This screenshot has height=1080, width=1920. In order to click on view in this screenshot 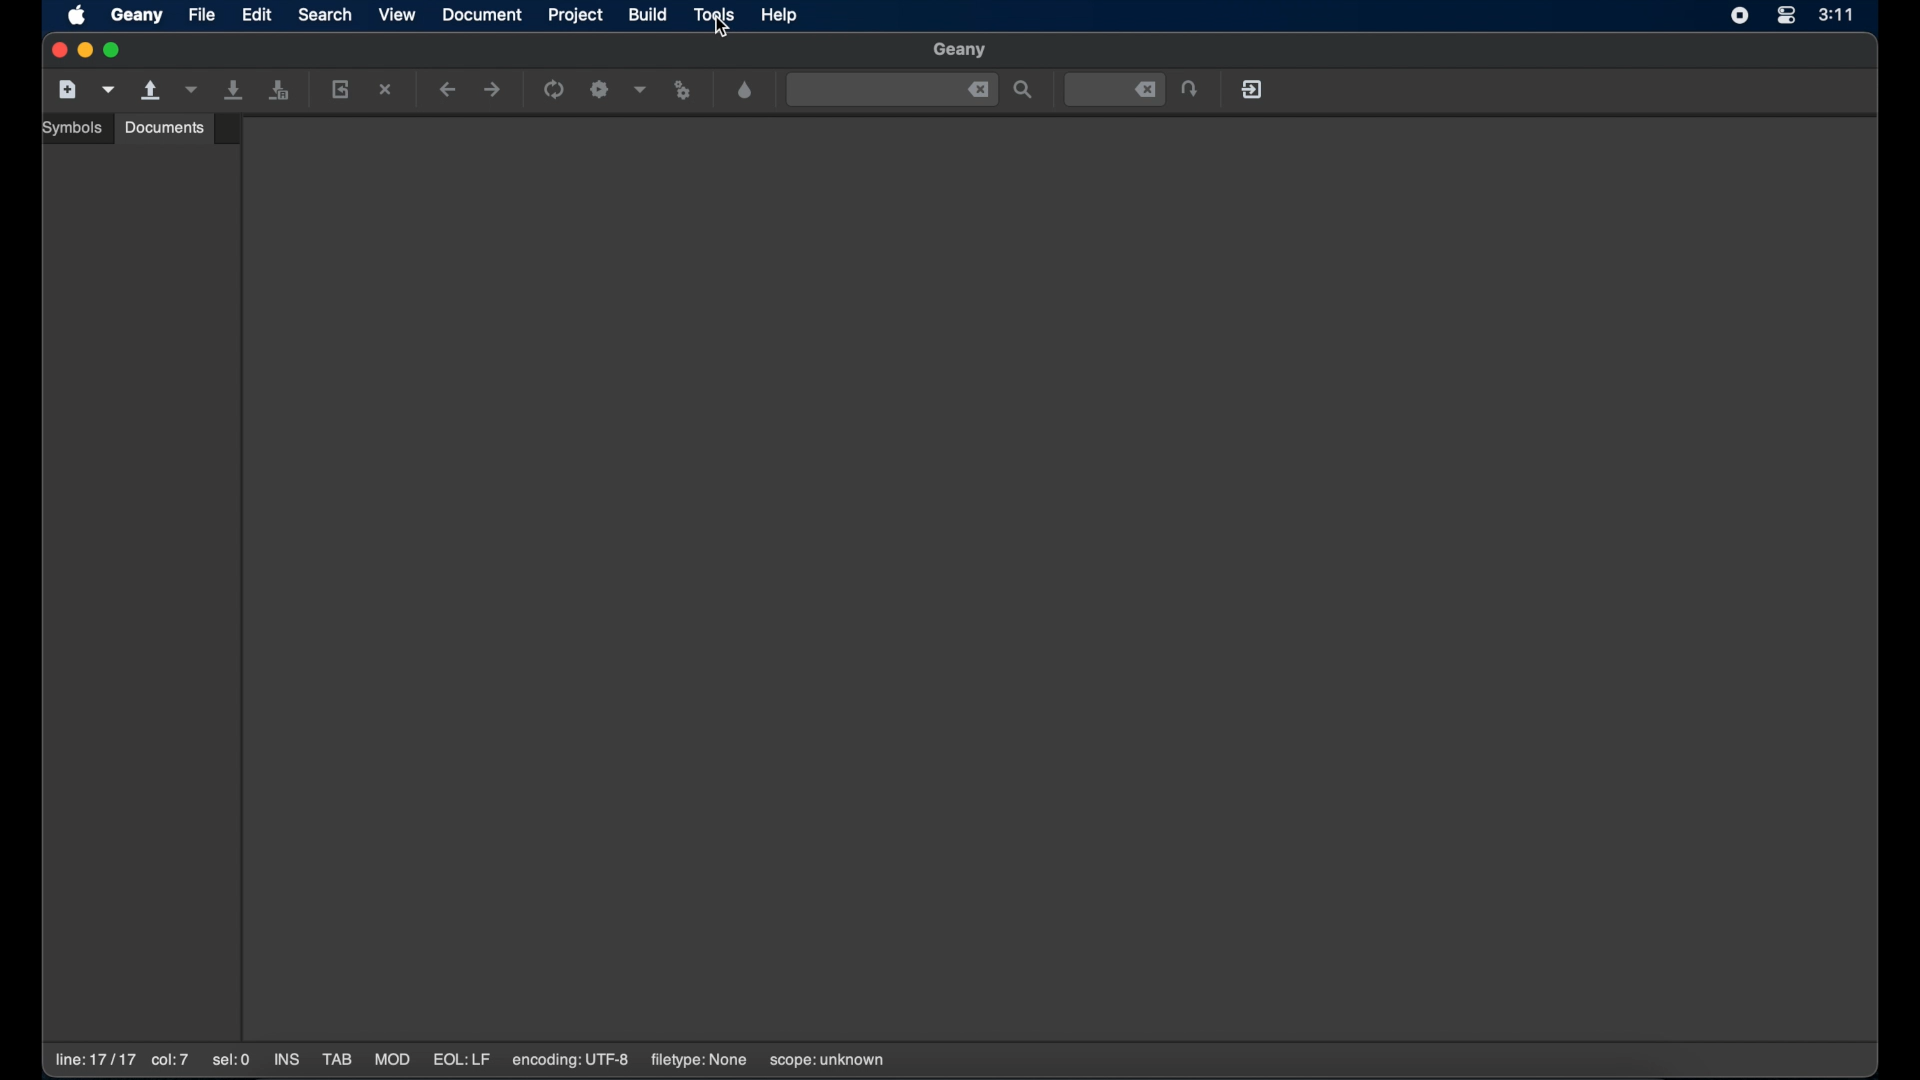, I will do `click(398, 14)`.